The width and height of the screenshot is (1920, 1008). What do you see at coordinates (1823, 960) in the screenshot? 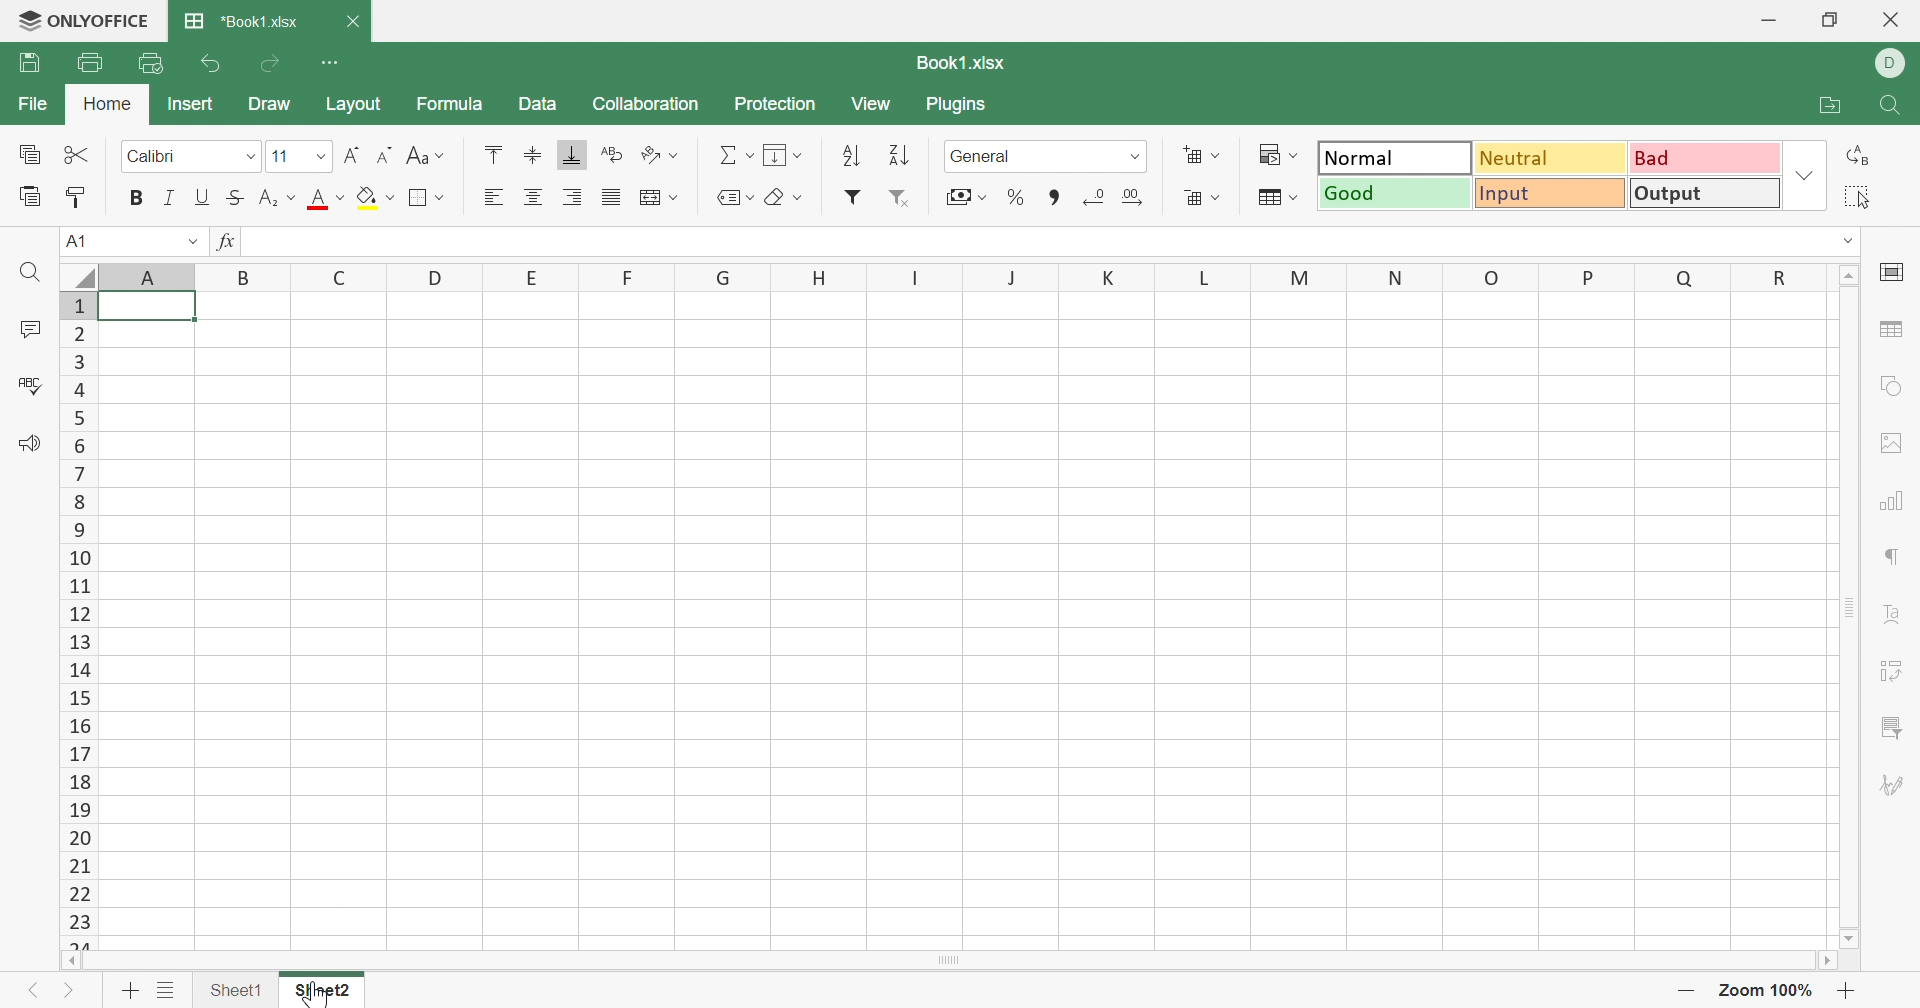
I see `Scroll Right` at bounding box center [1823, 960].